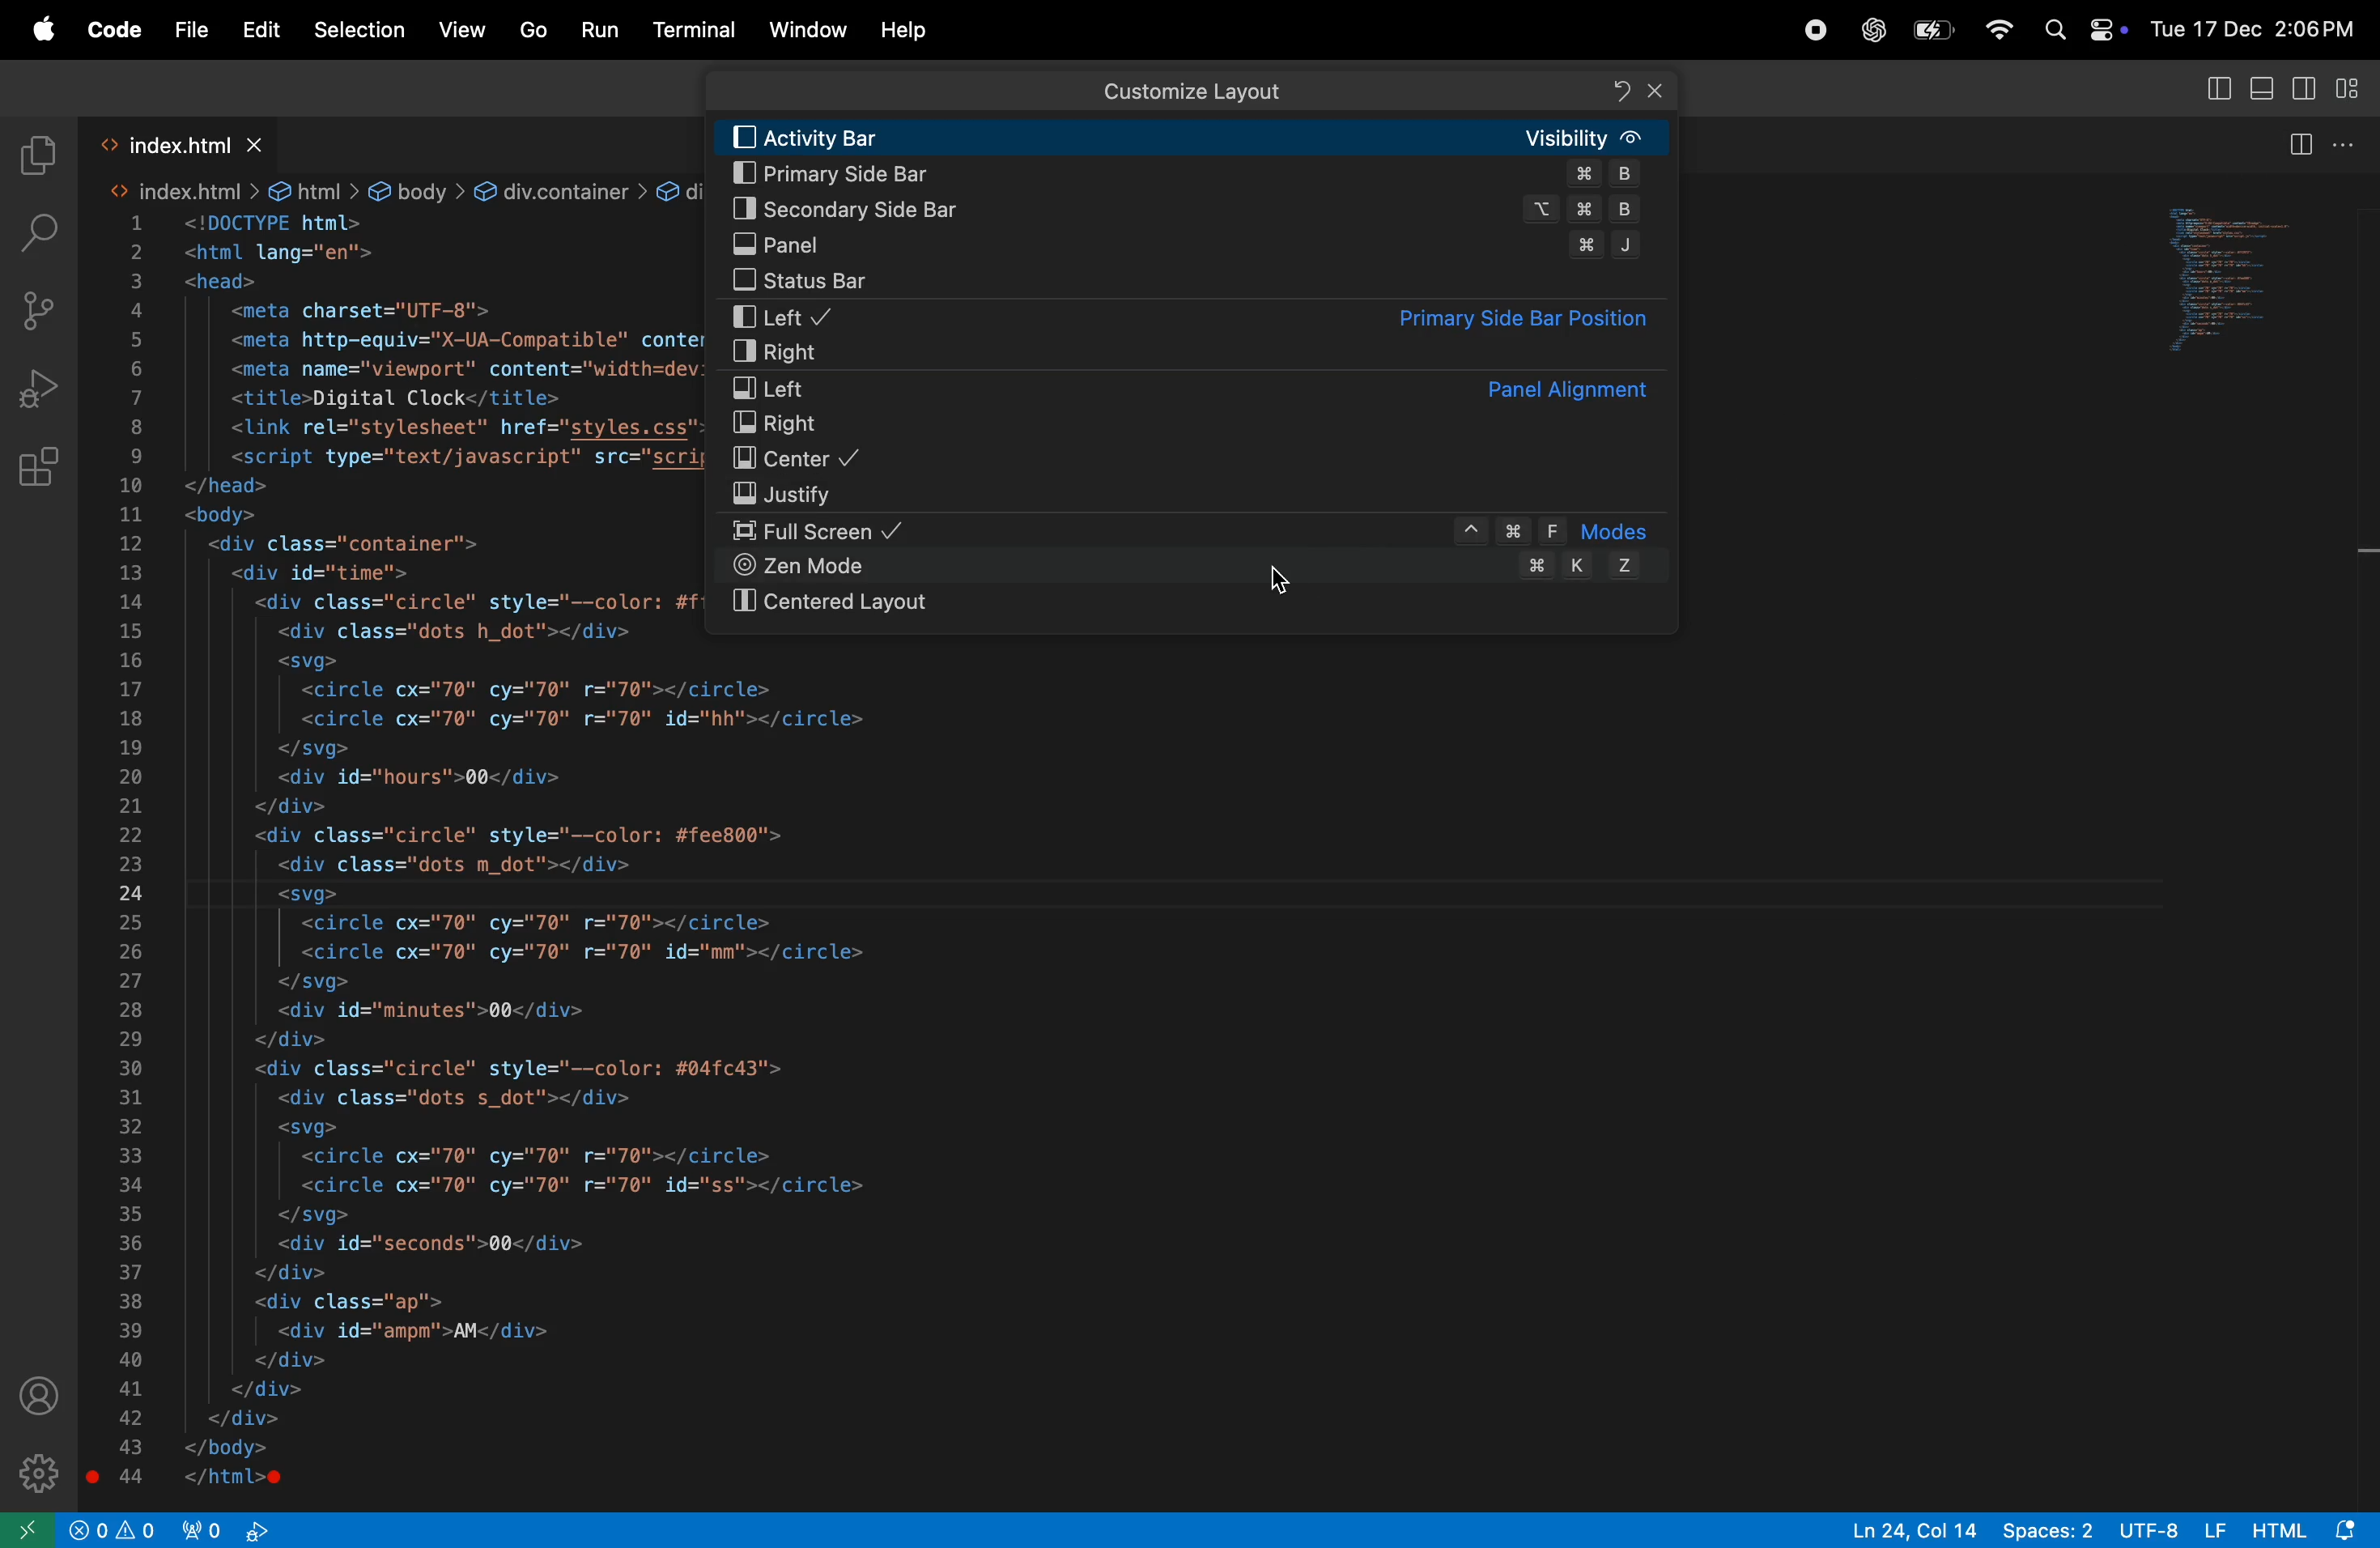 Image resolution: width=2380 pixels, height=1548 pixels. I want to click on run, so click(600, 27).